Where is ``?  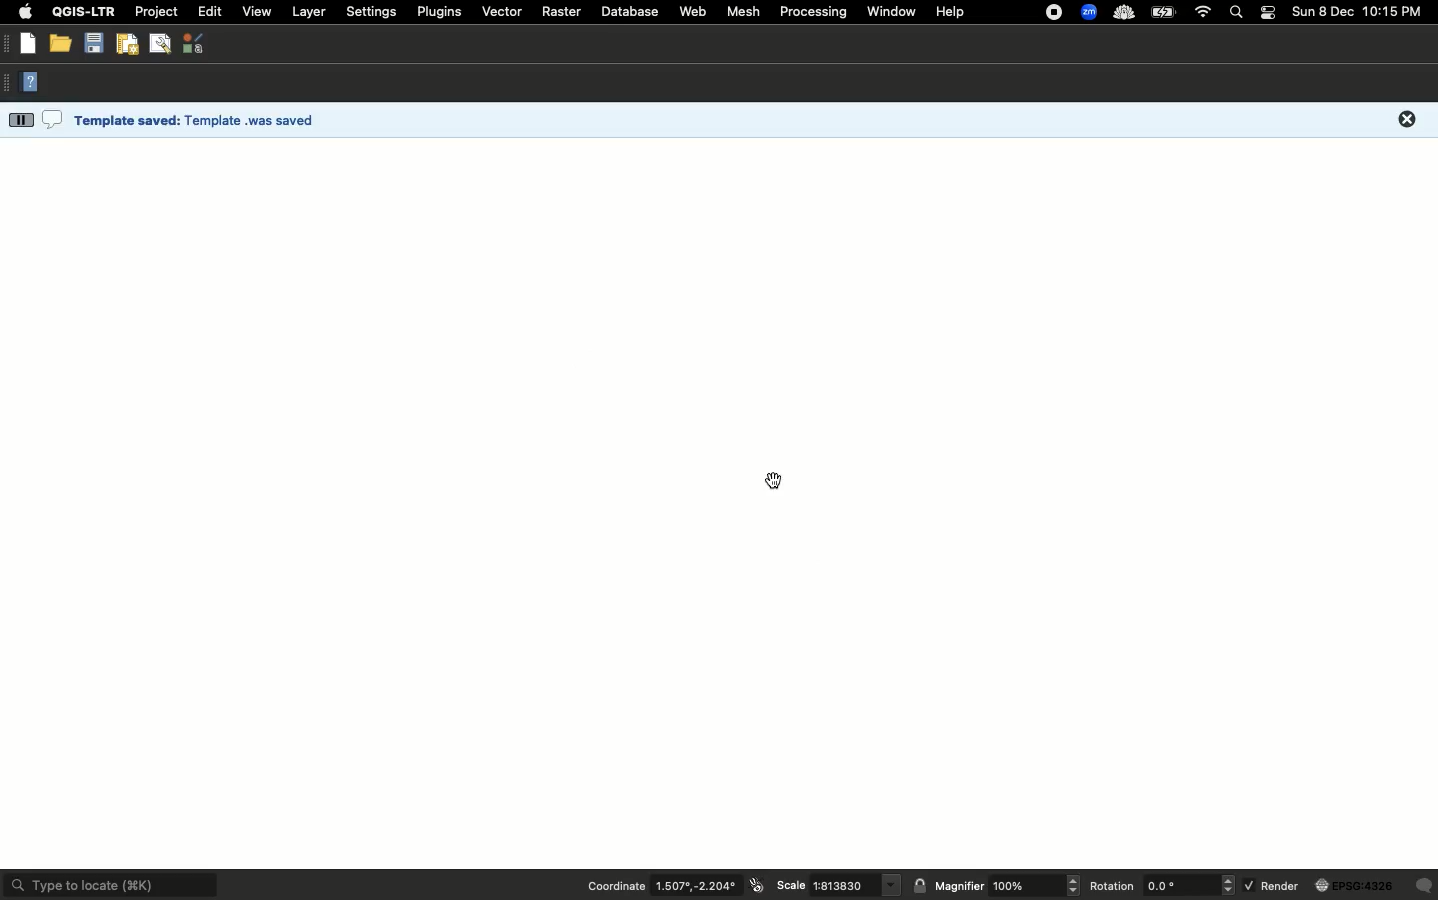  is located at coordinates (1425, 886).